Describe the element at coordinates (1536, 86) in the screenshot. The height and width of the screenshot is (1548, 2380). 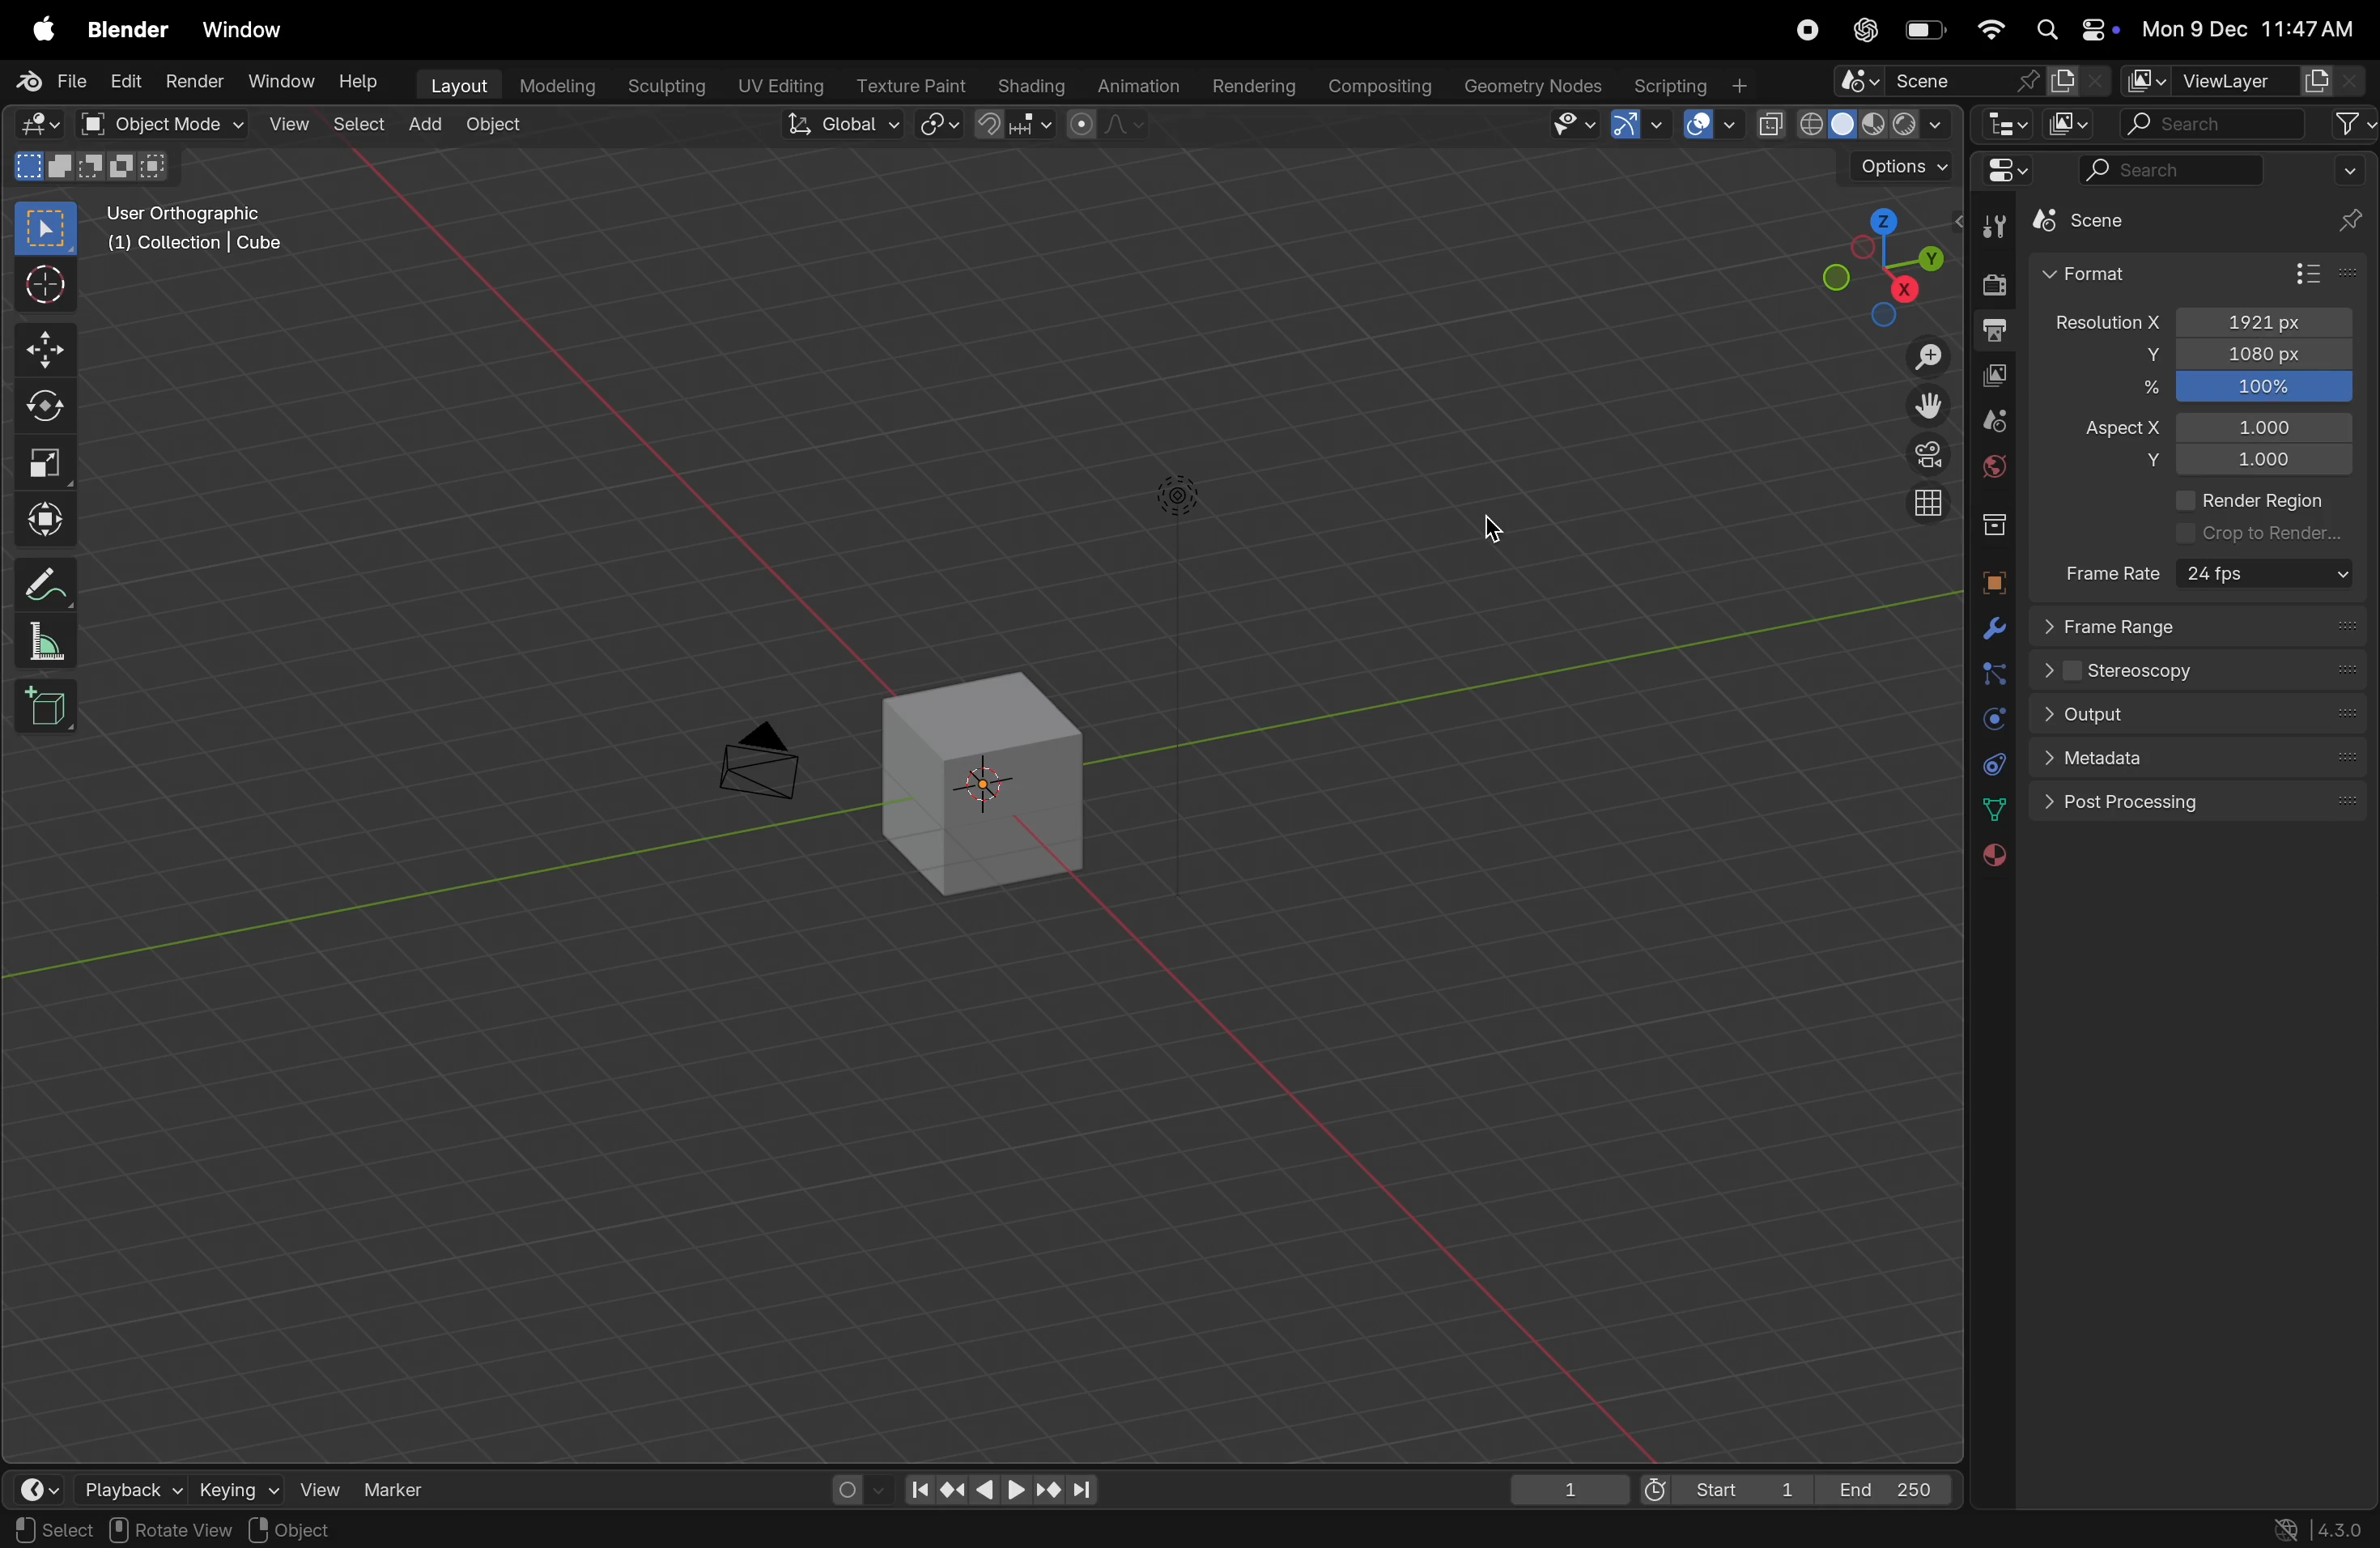
I see `Geometry nodes` at that location.